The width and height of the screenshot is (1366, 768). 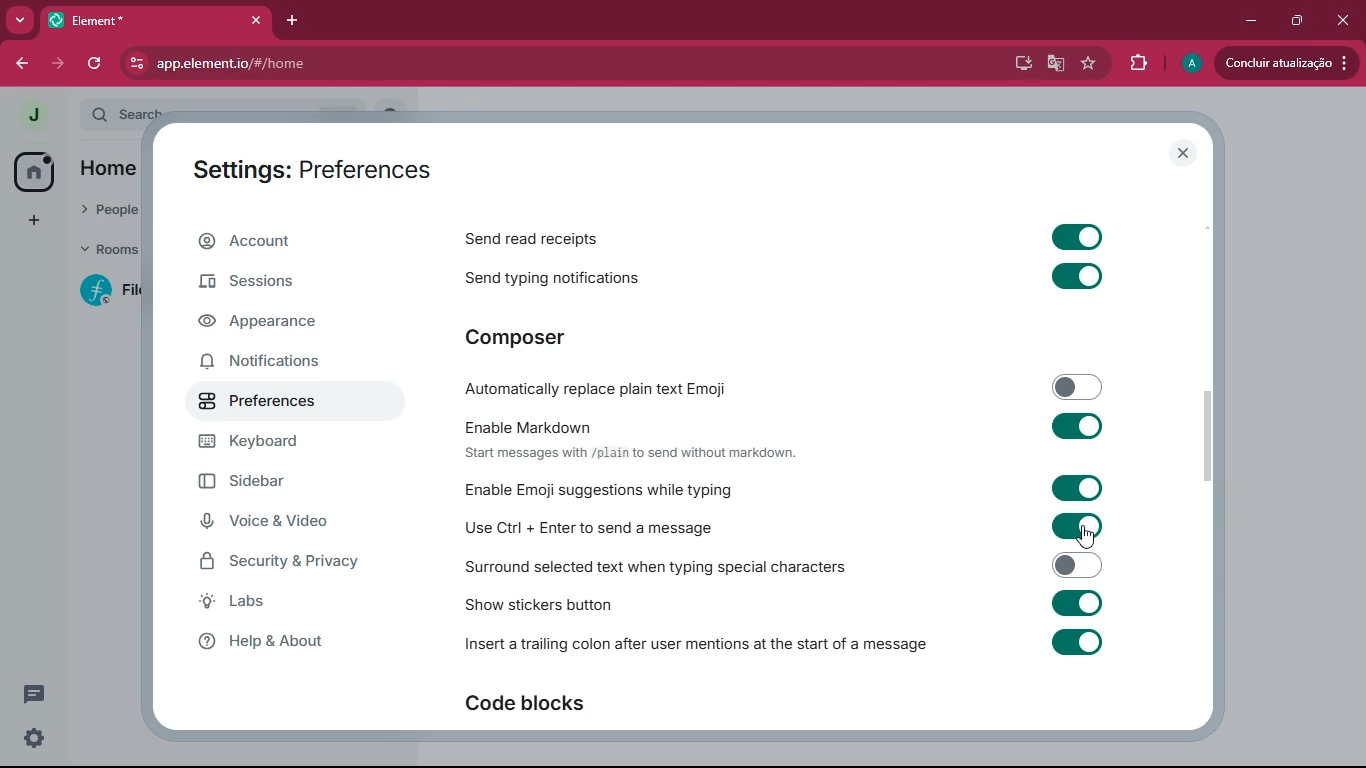 I want to click on surrond text, so click(x=655, y=570).